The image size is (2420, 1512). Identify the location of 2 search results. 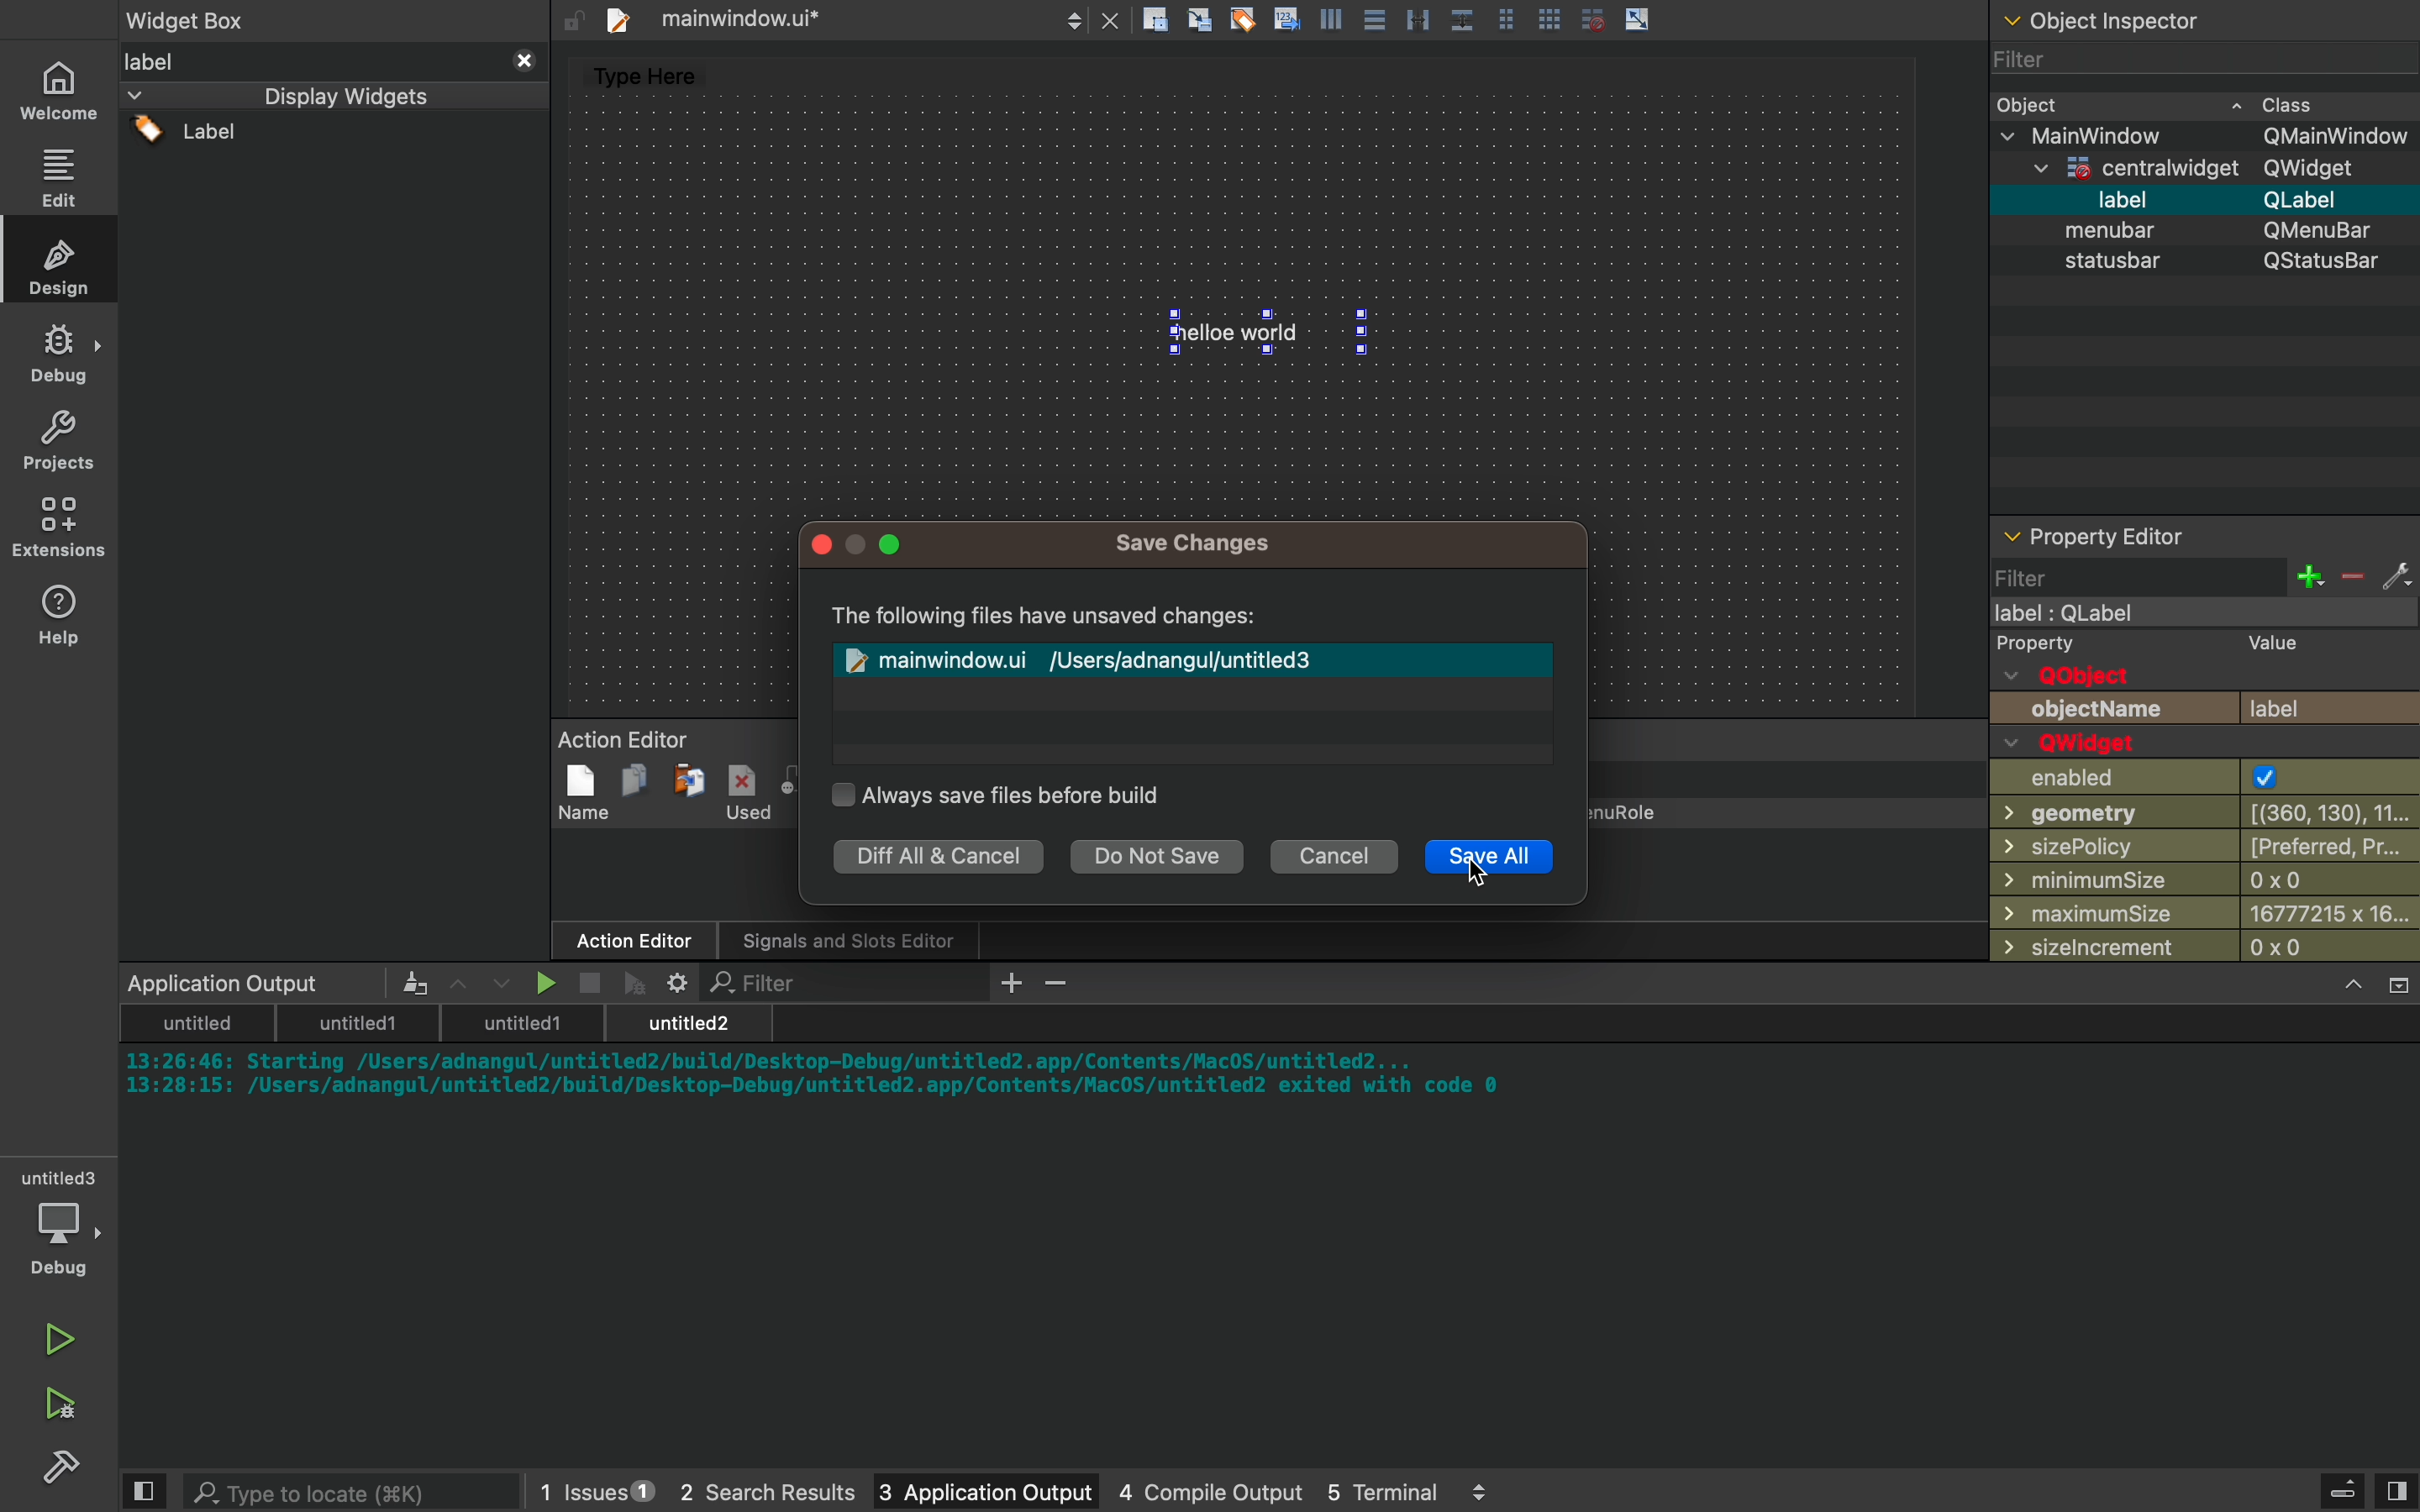
(745, 1493).